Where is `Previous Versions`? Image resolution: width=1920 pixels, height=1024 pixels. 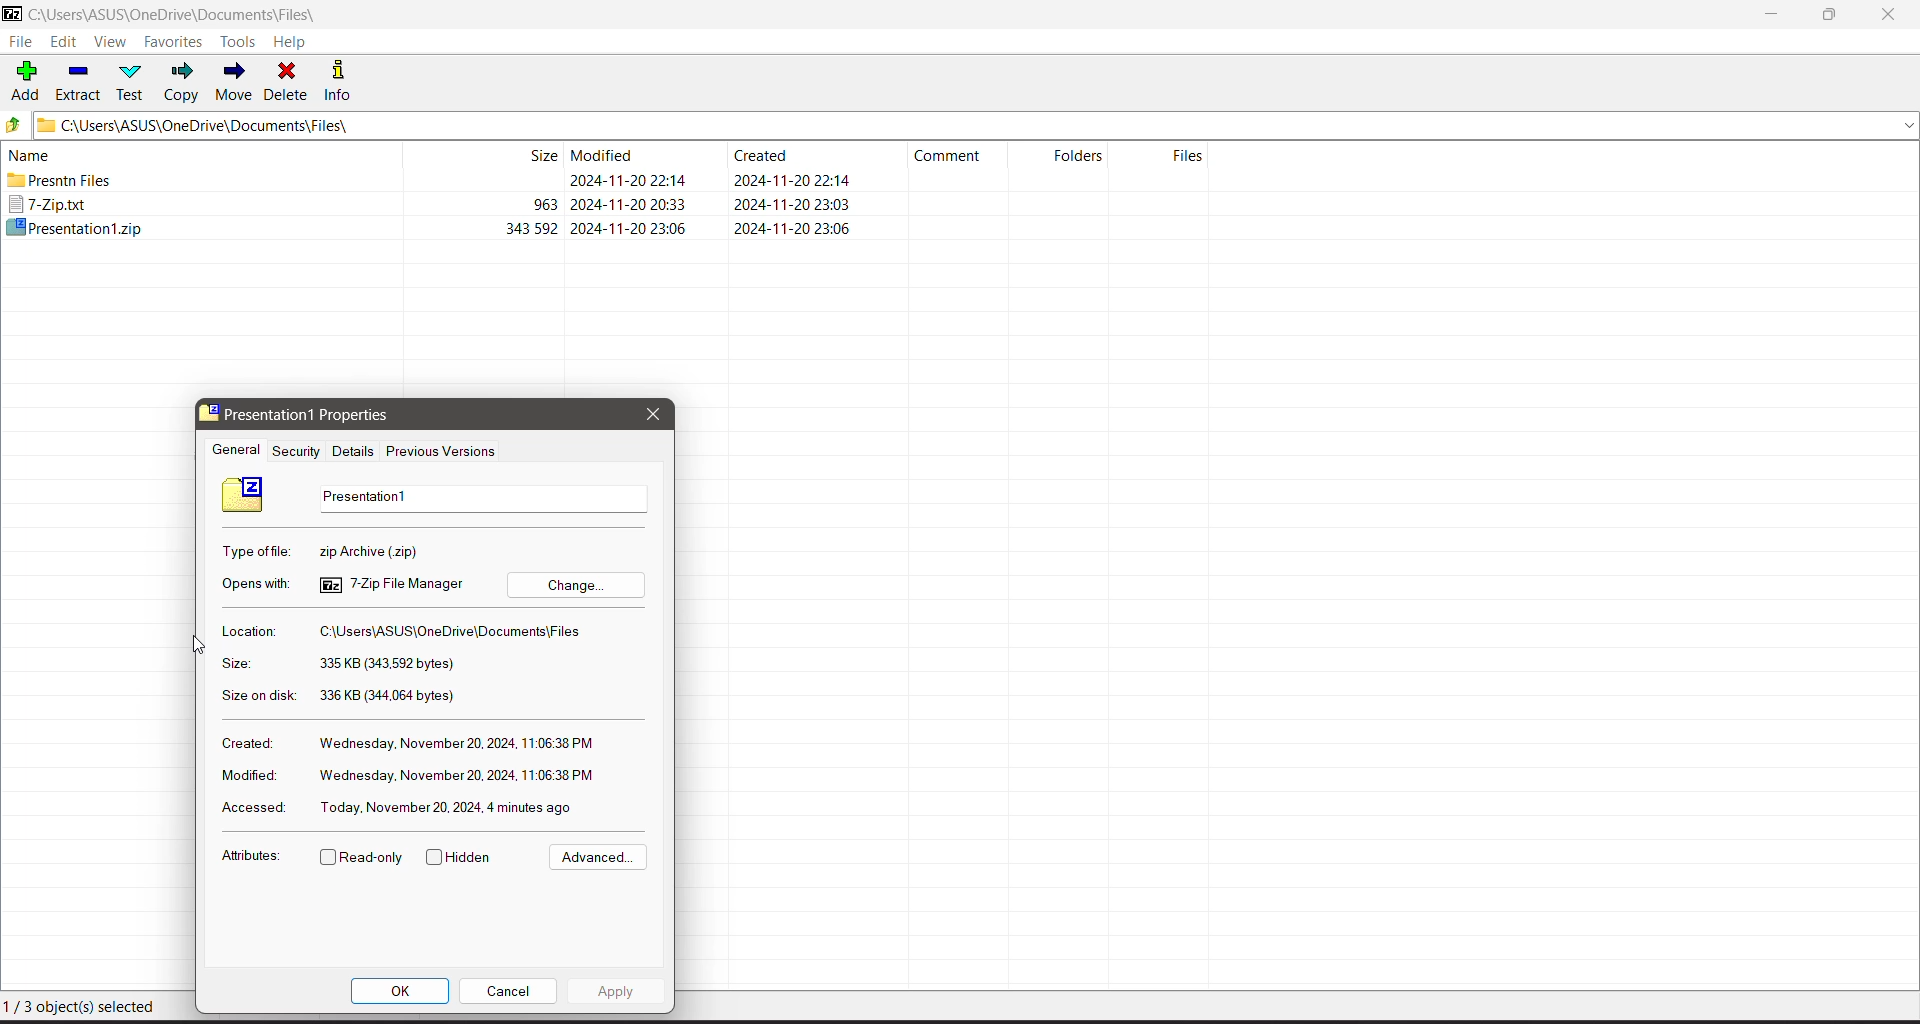
Previous Versions is located at coordinates (442, 451).